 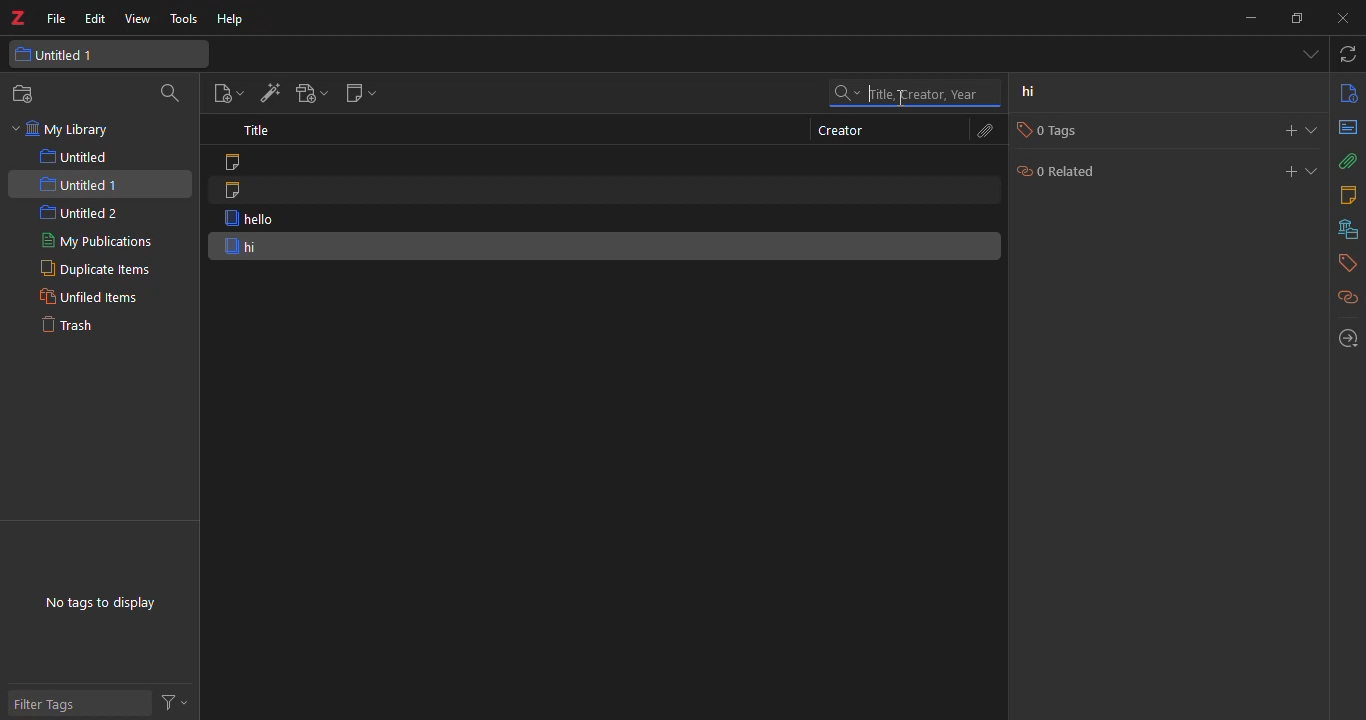 I want to click on item, so click(x=242, y=246).